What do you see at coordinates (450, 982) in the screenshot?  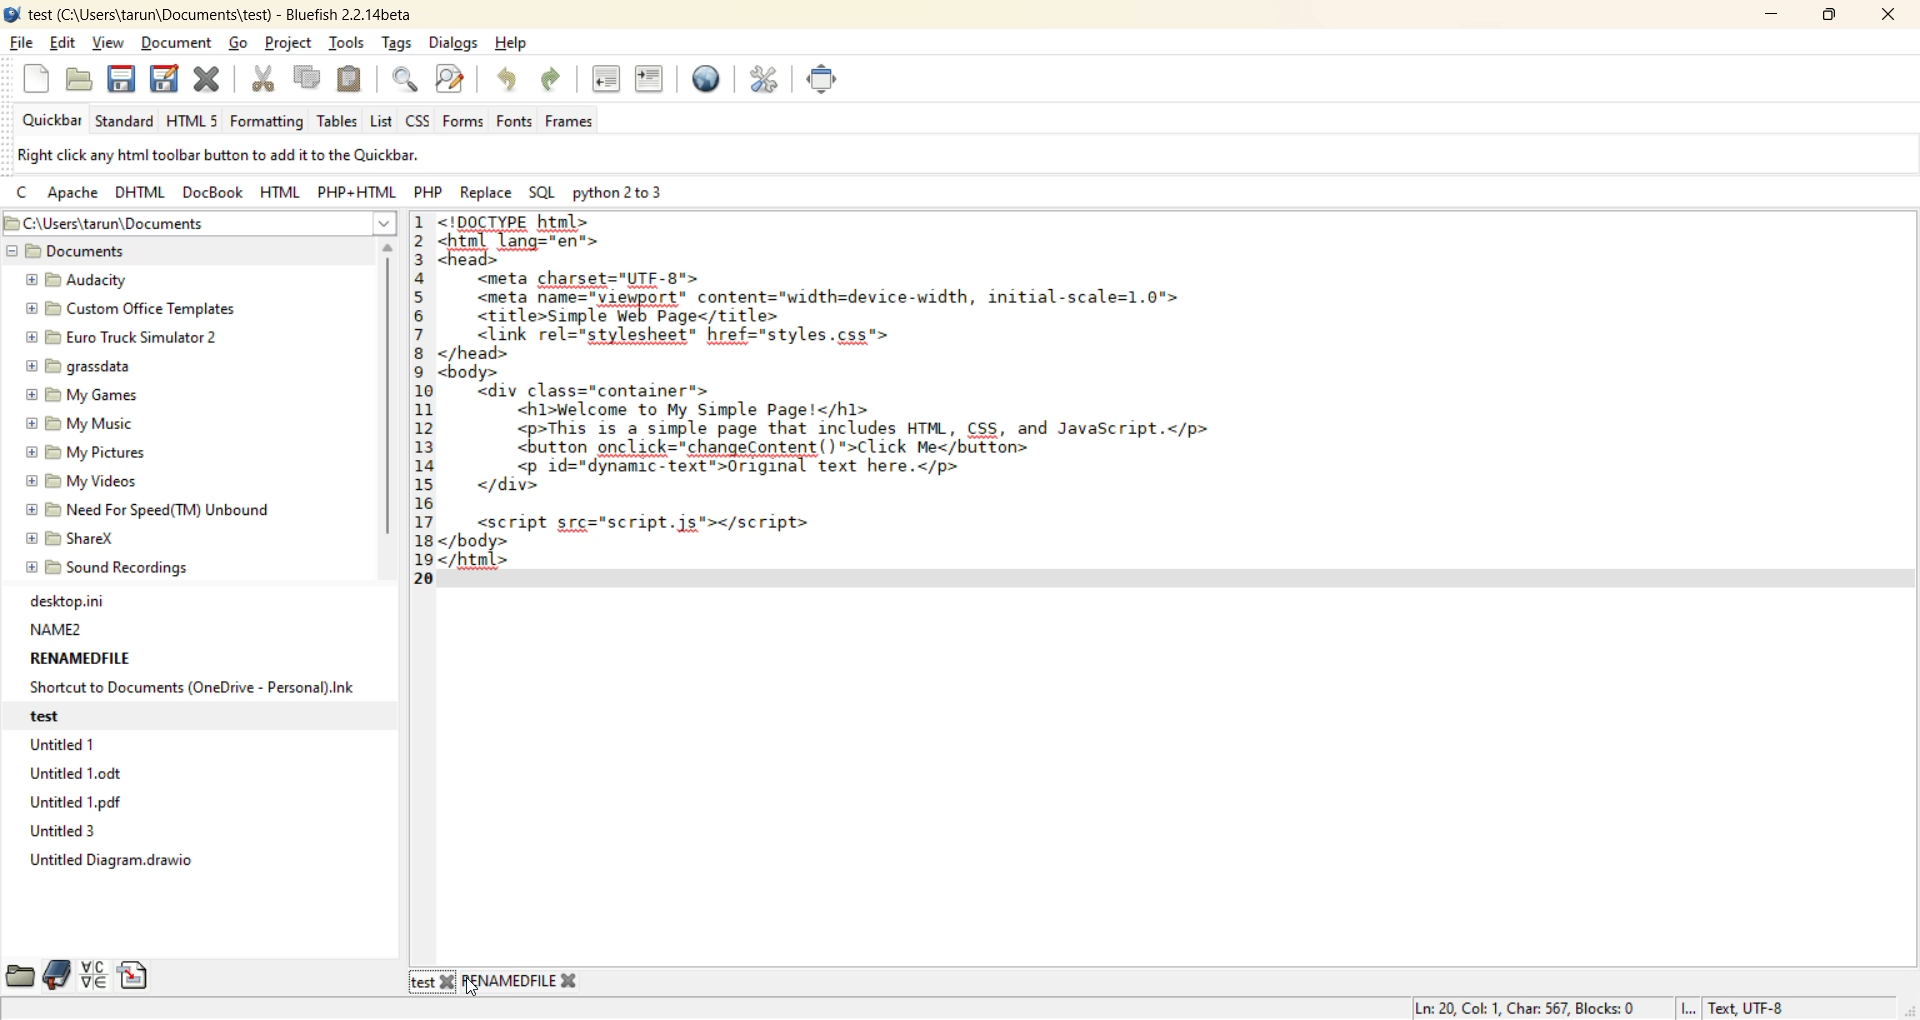 I see `` at bounding box center [450, 982].